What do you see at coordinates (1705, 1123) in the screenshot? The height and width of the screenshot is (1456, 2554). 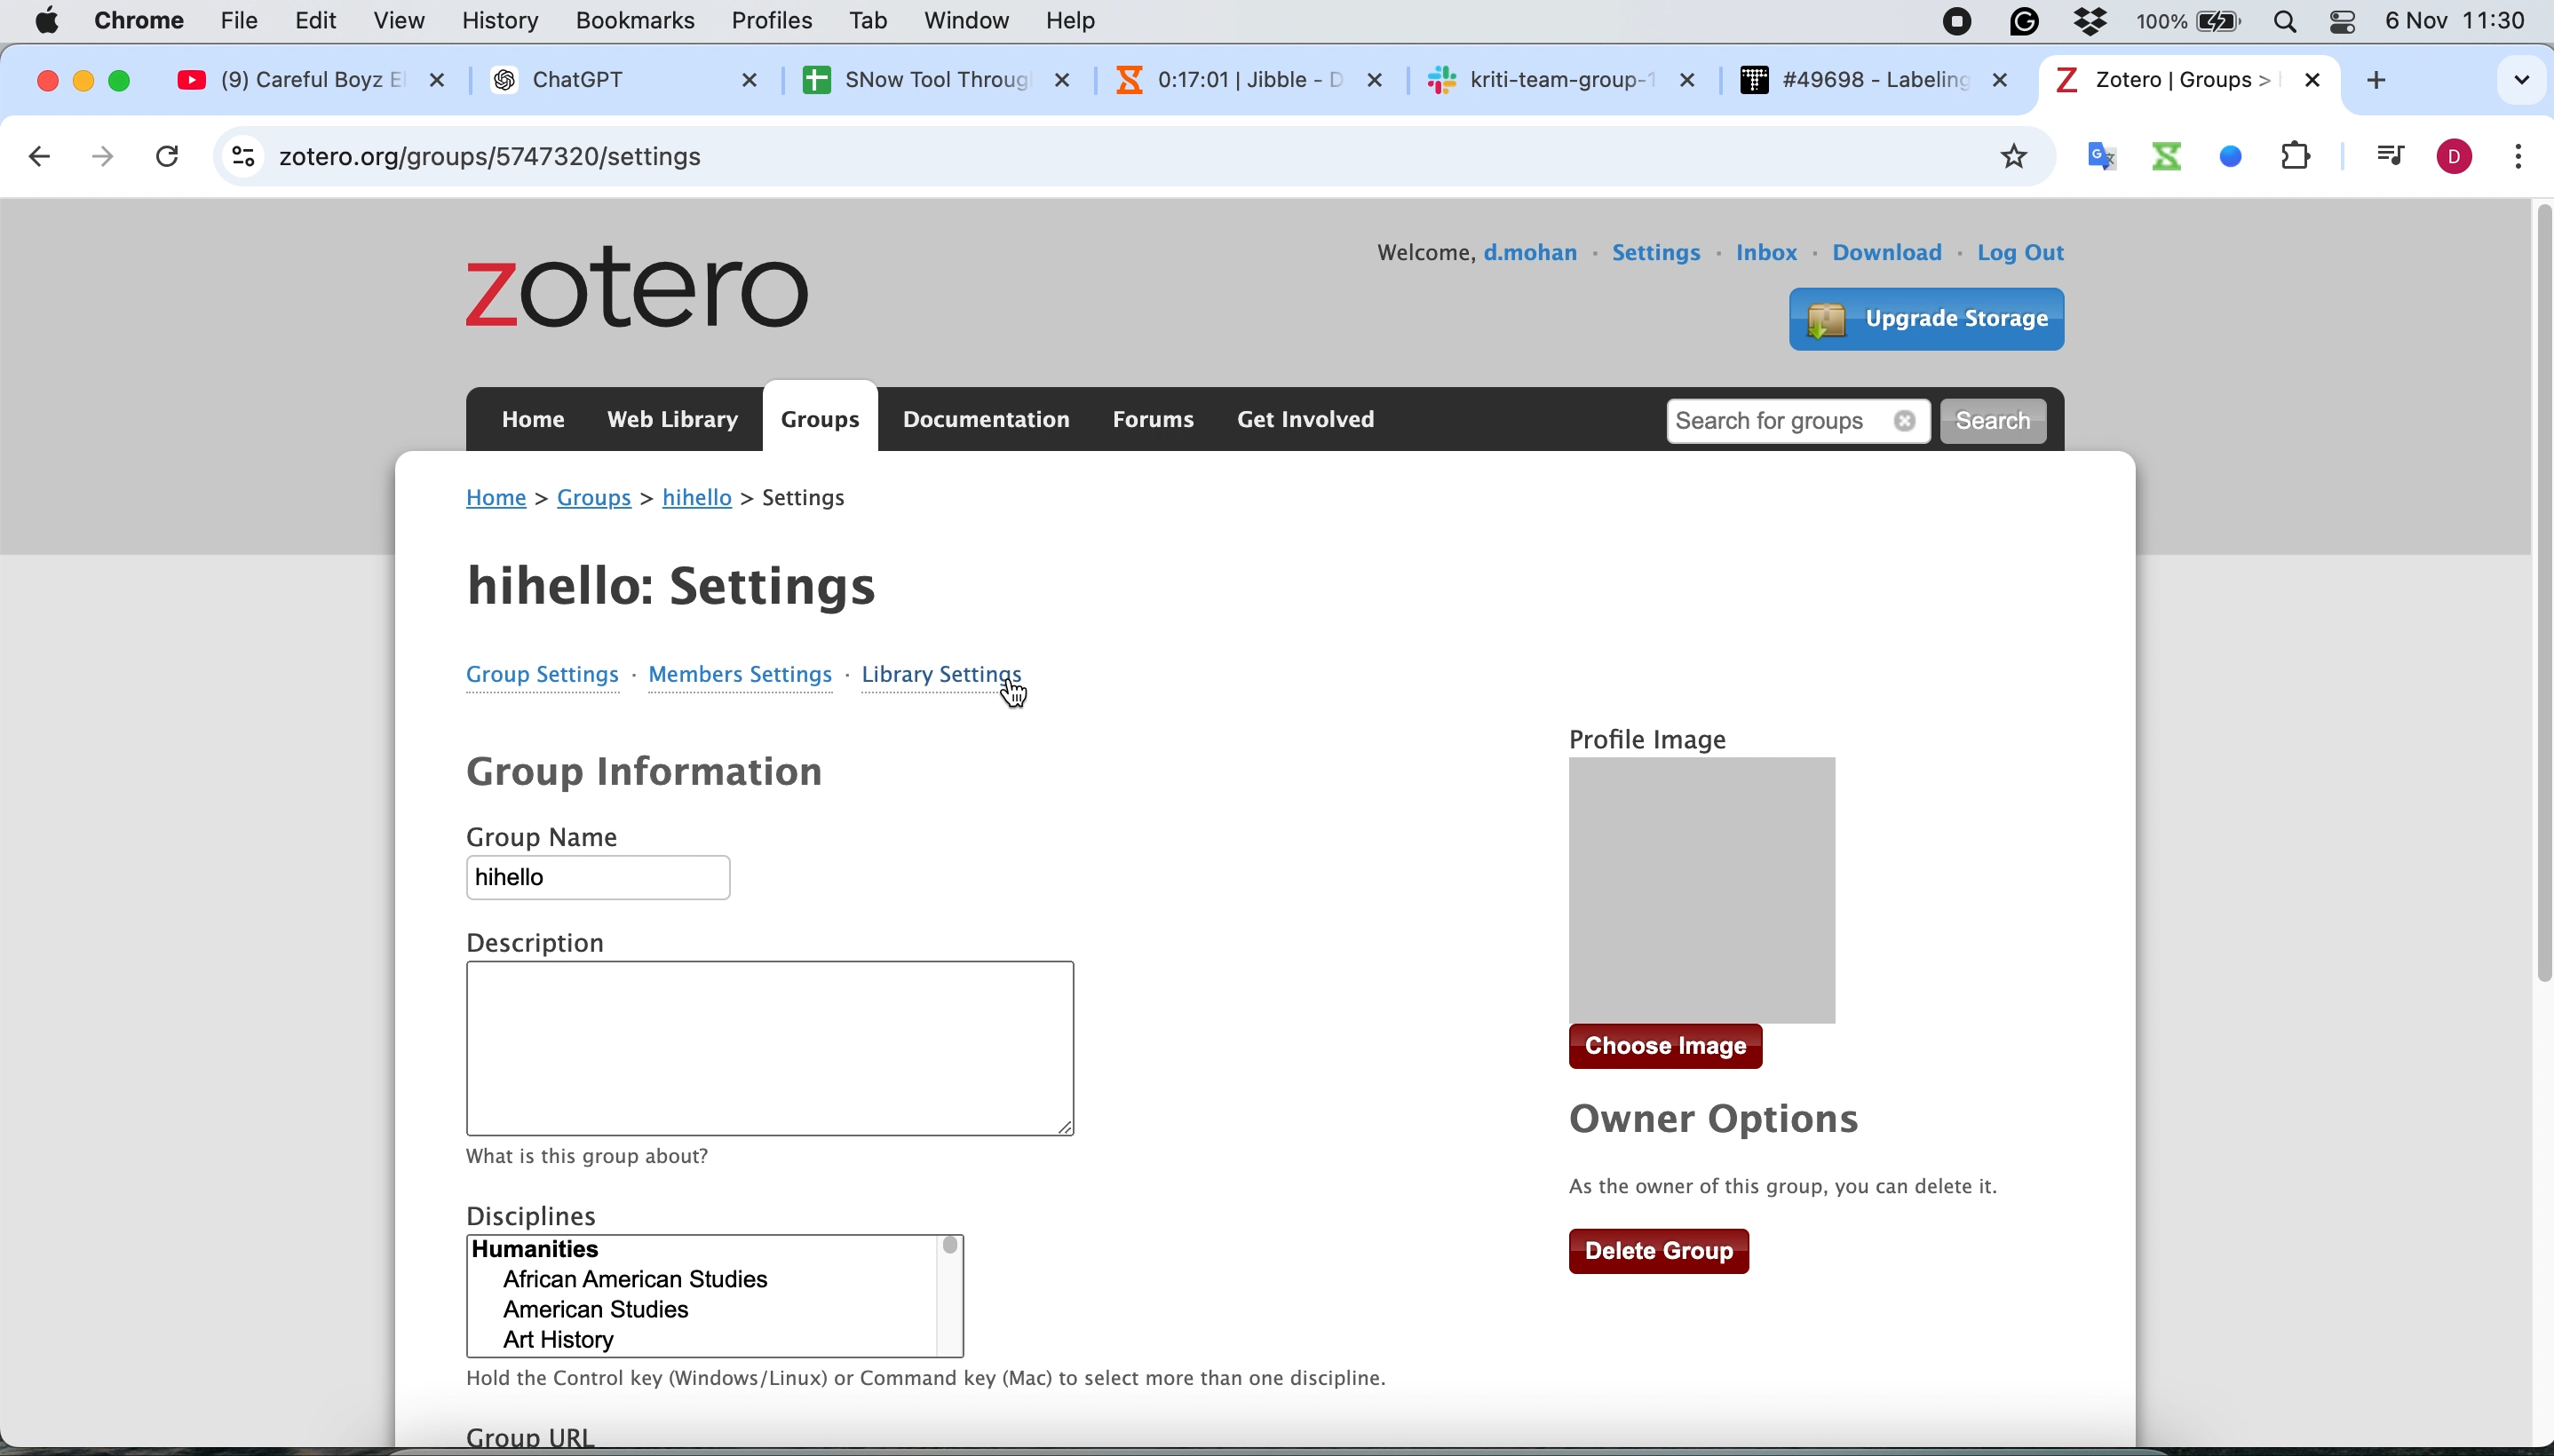 I see `owner options` at bounding box center [1705, 1123].